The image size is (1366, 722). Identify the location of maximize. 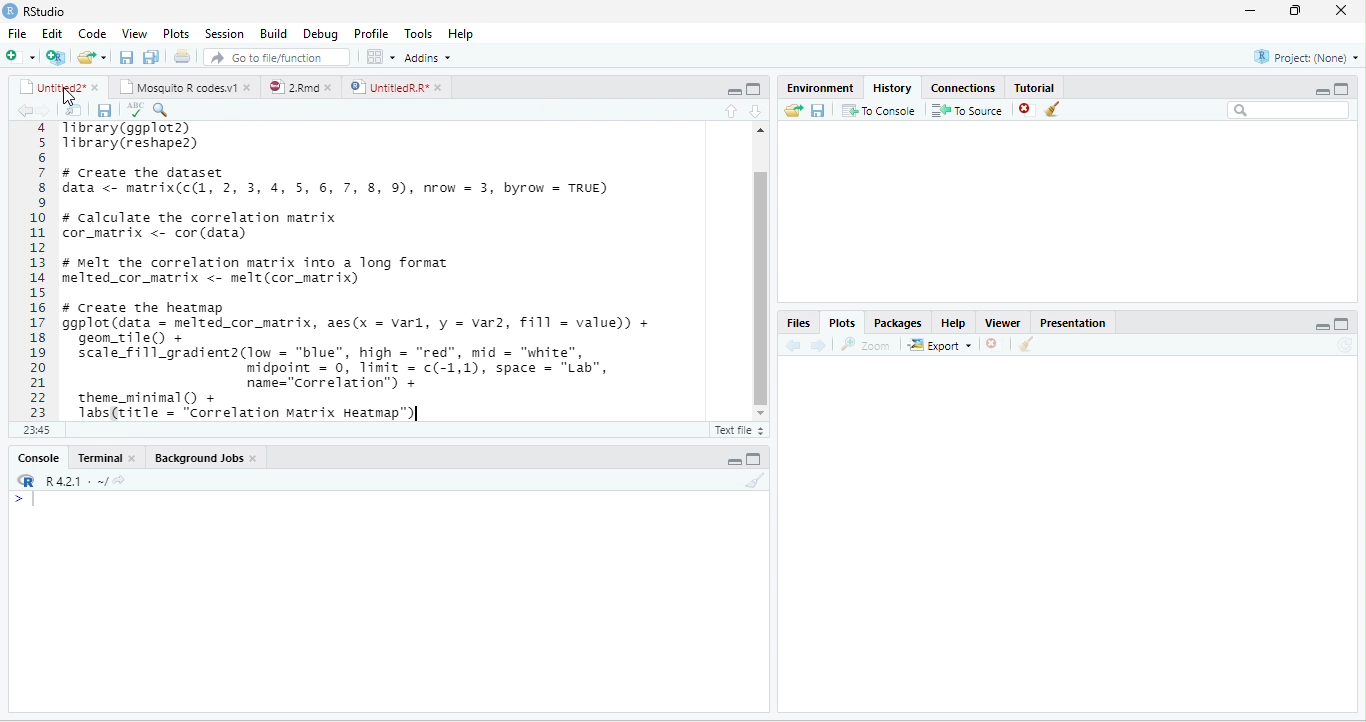
(755, 459).